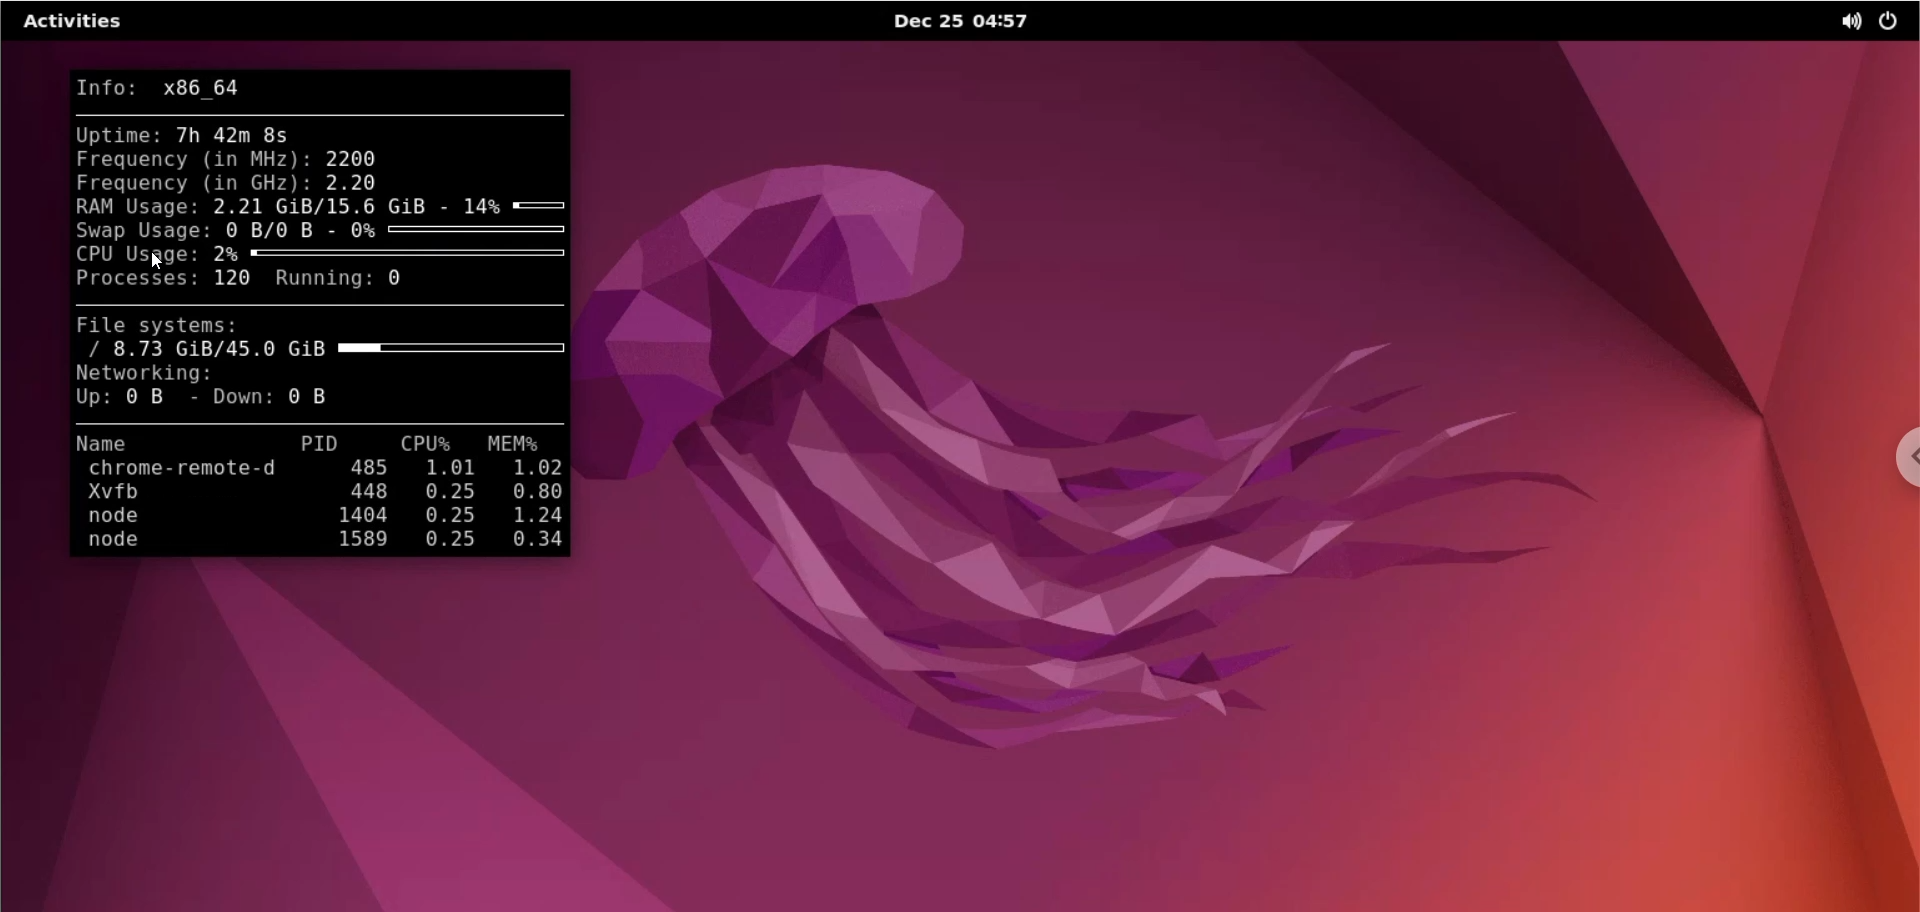 Image resolution: width=1920 pixels, height=912 pixels. What do you see at coordinates (519, 443) in the screenshot?
I see `memory usage ` at bounding box center [519, 443].